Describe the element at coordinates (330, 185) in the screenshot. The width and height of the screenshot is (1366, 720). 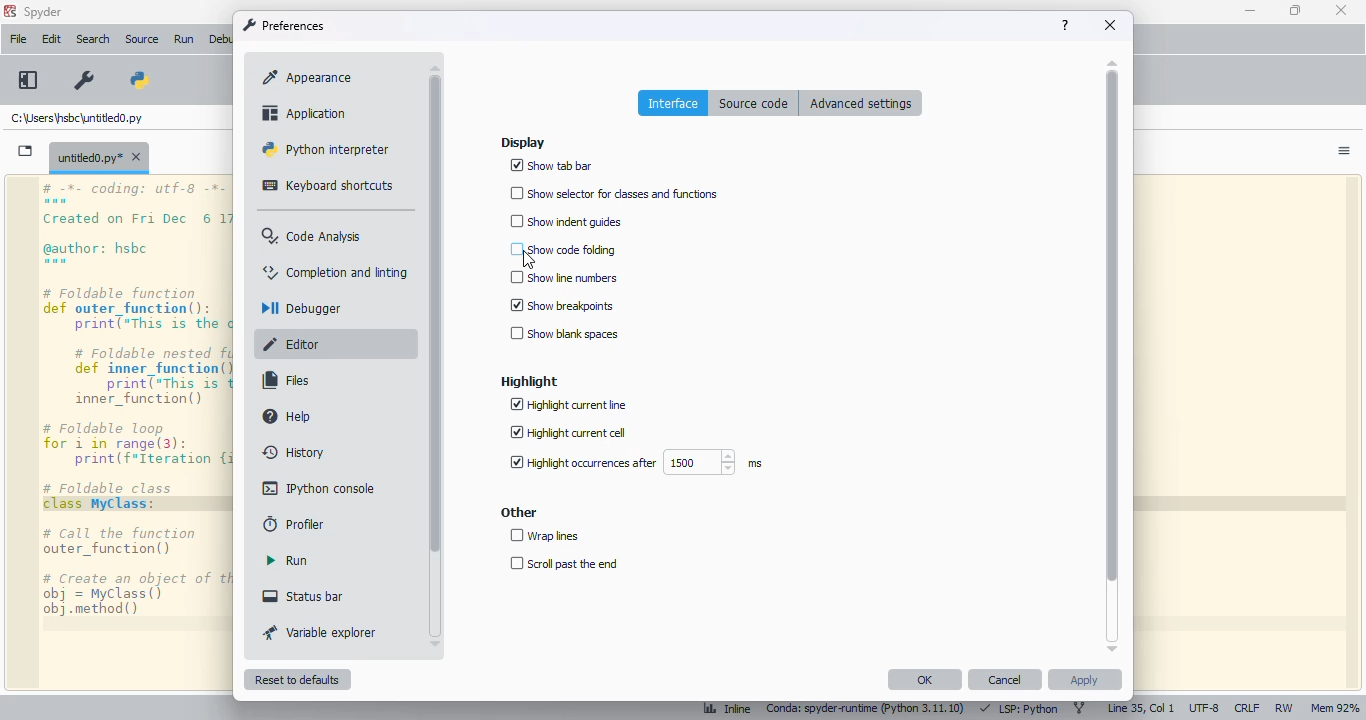
I see `keyboard shortcuts` at that location.